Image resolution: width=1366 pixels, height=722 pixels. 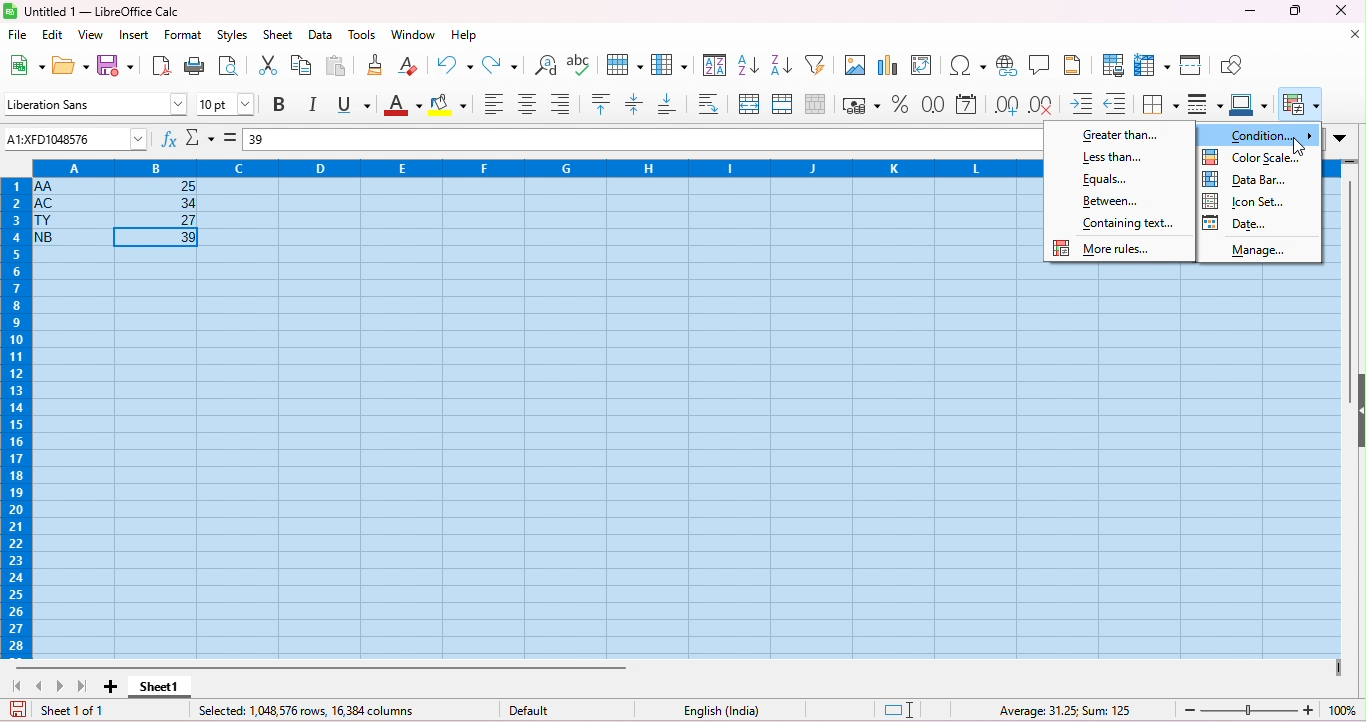 What do you see at coordinates (1252, 158) in the screenshot?
I see `color scale` at bounding box center [1252, 158].